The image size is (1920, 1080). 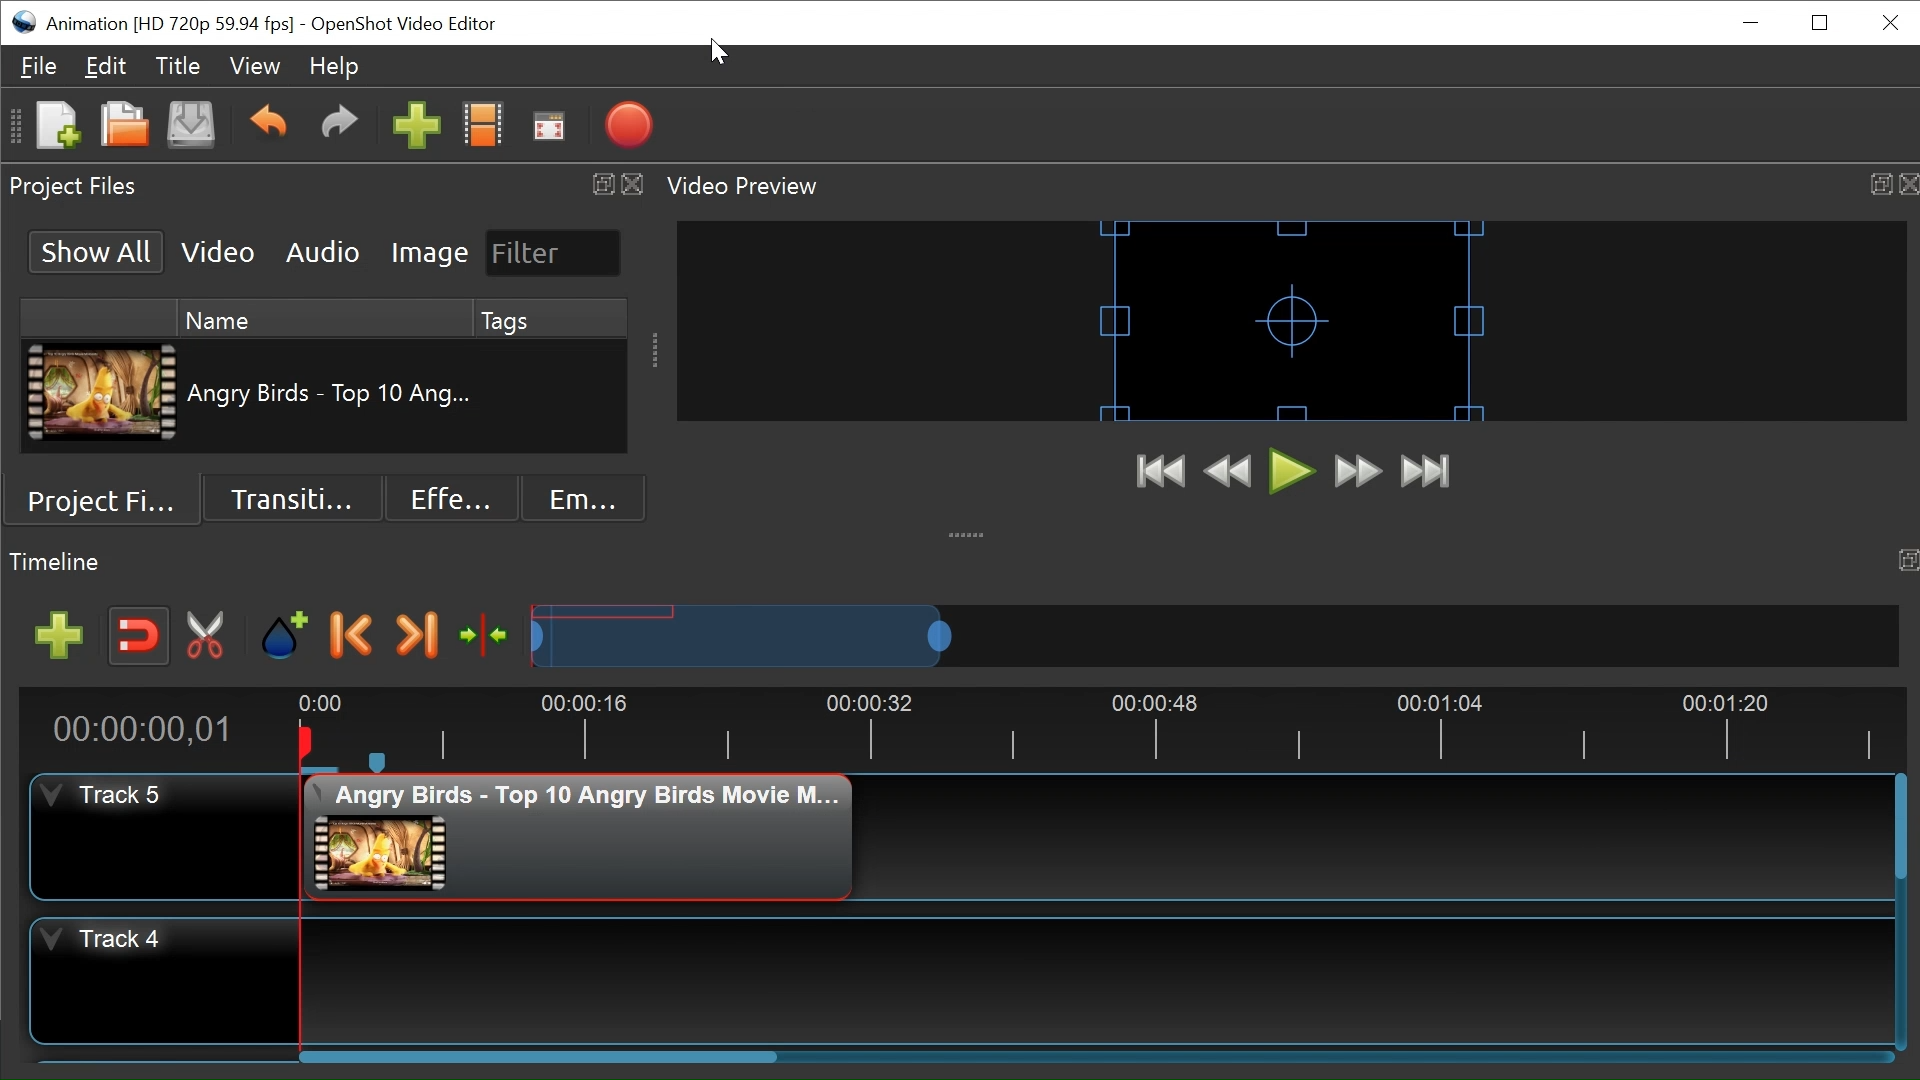 I want to click on Undo, so click(x=271, y=127).